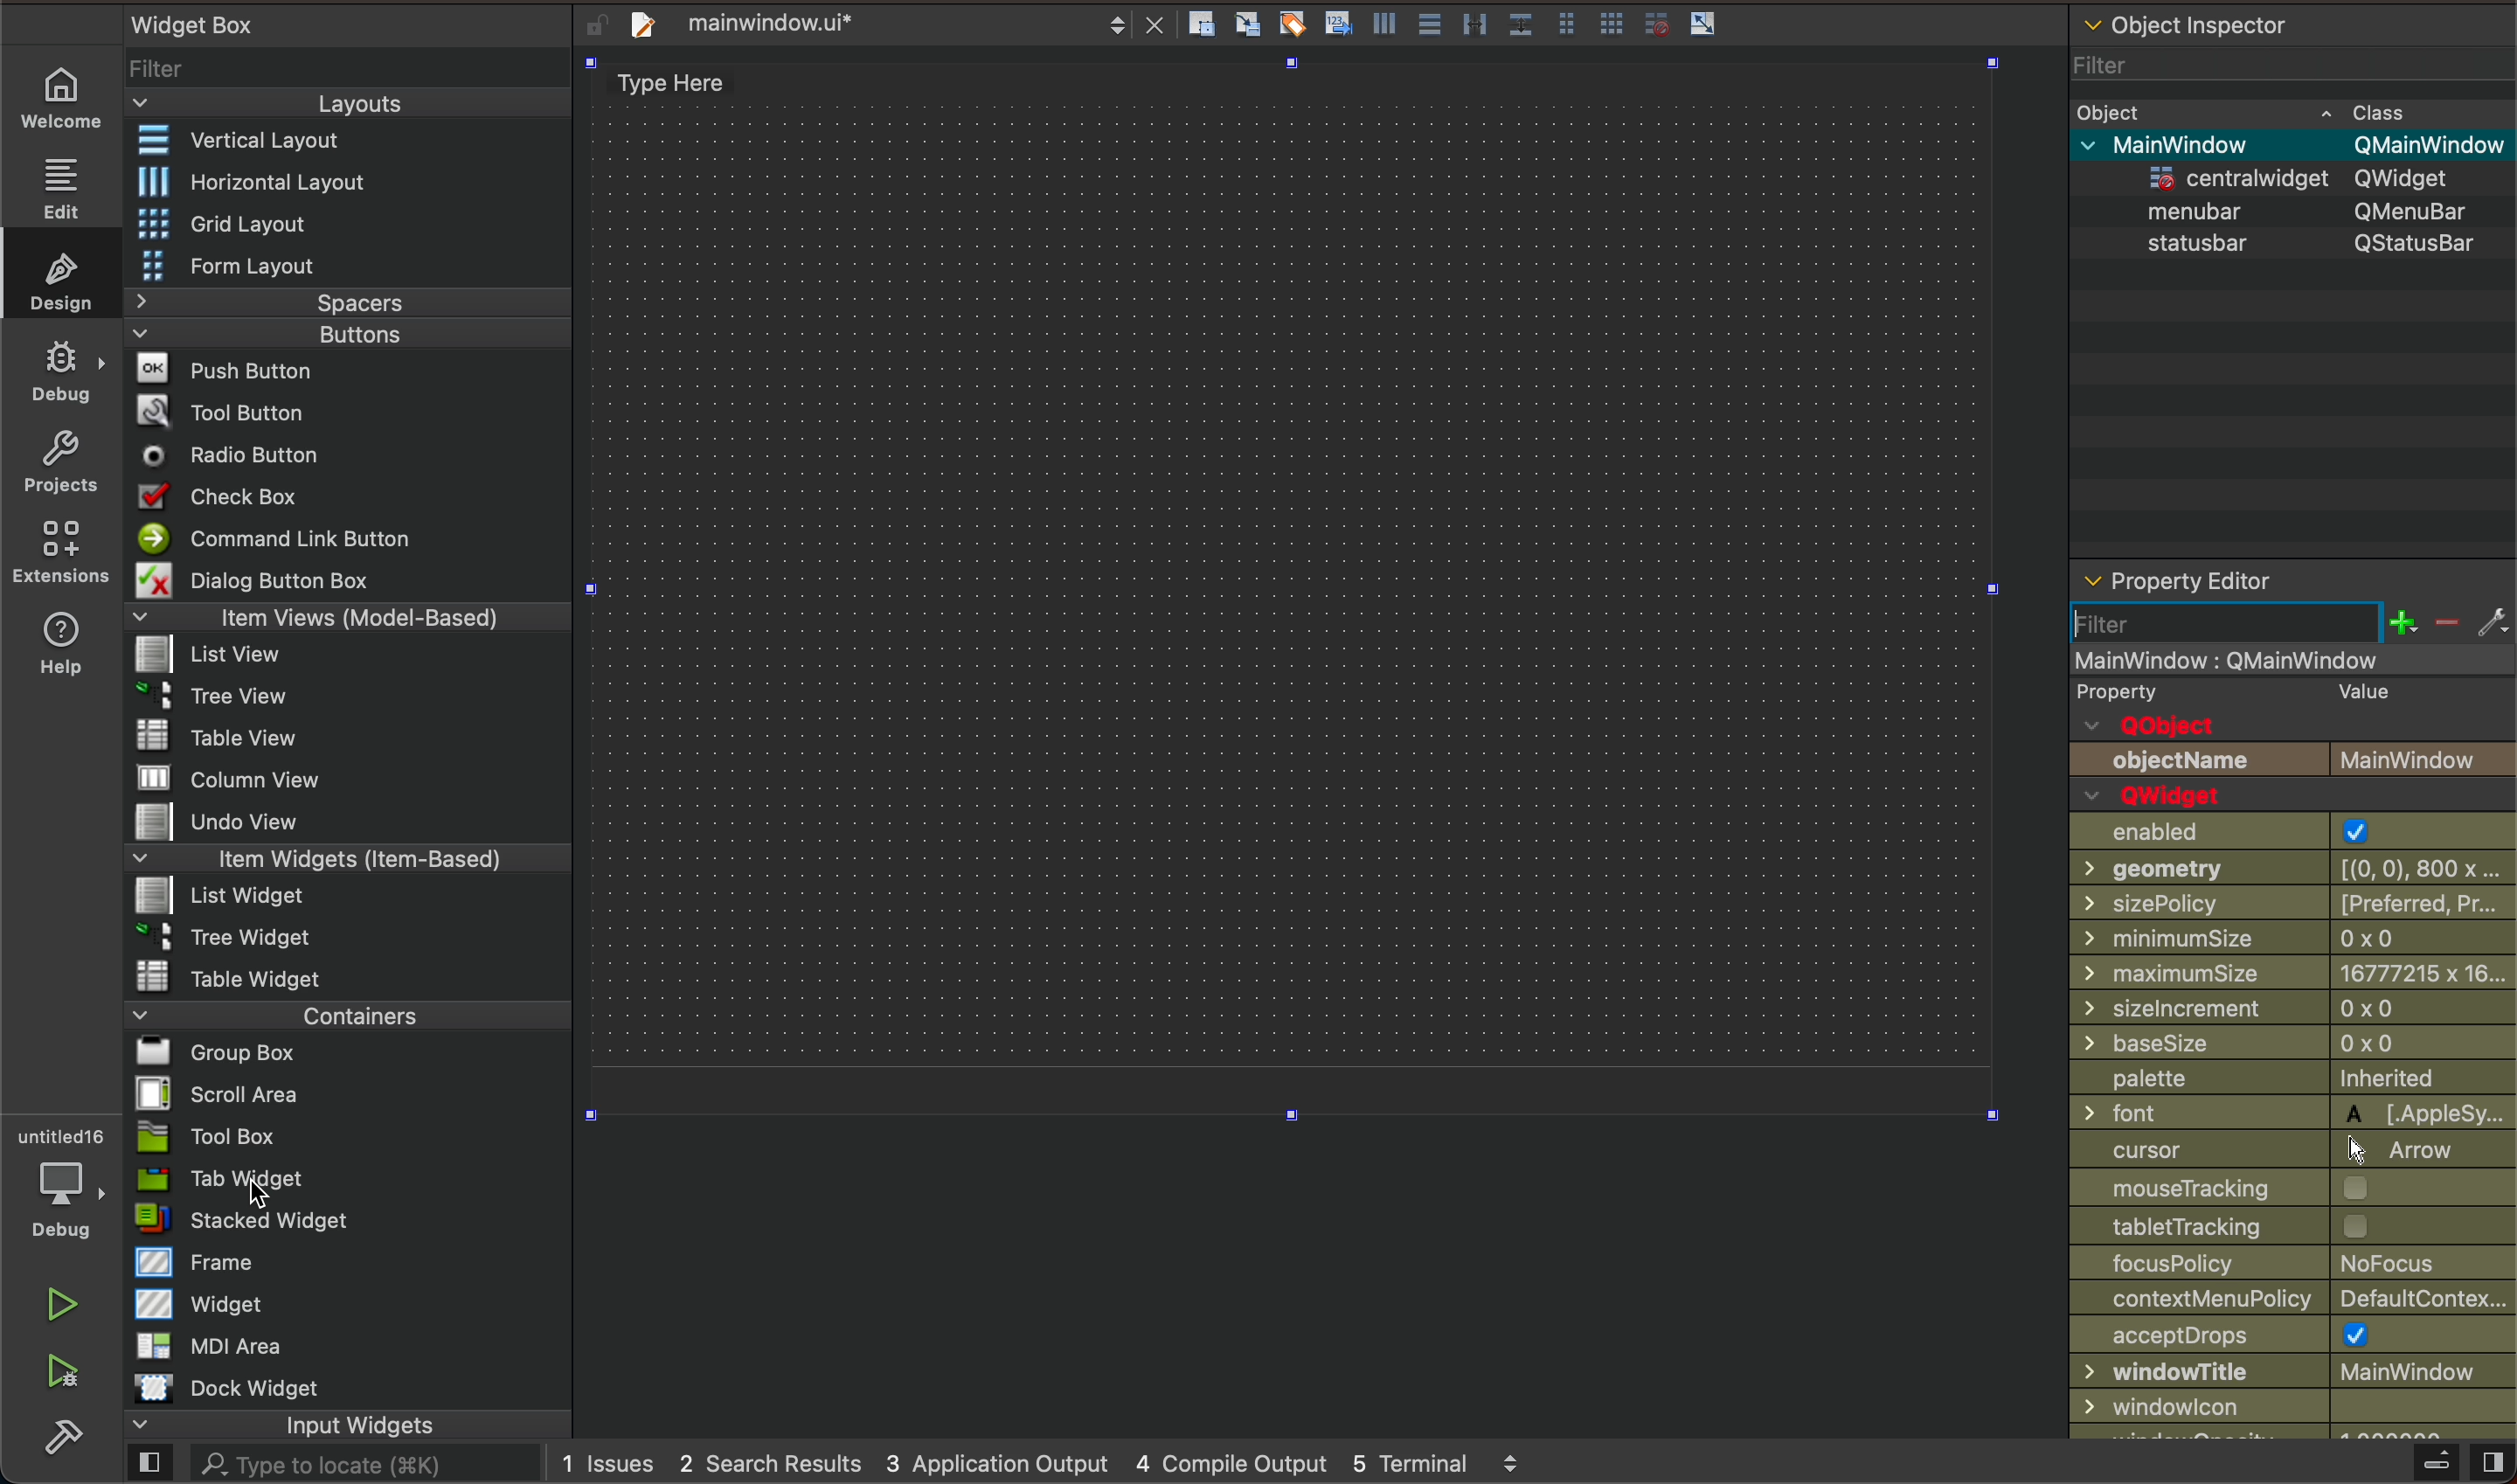  I want to click on Horizontal Layout, so click(237, 183).